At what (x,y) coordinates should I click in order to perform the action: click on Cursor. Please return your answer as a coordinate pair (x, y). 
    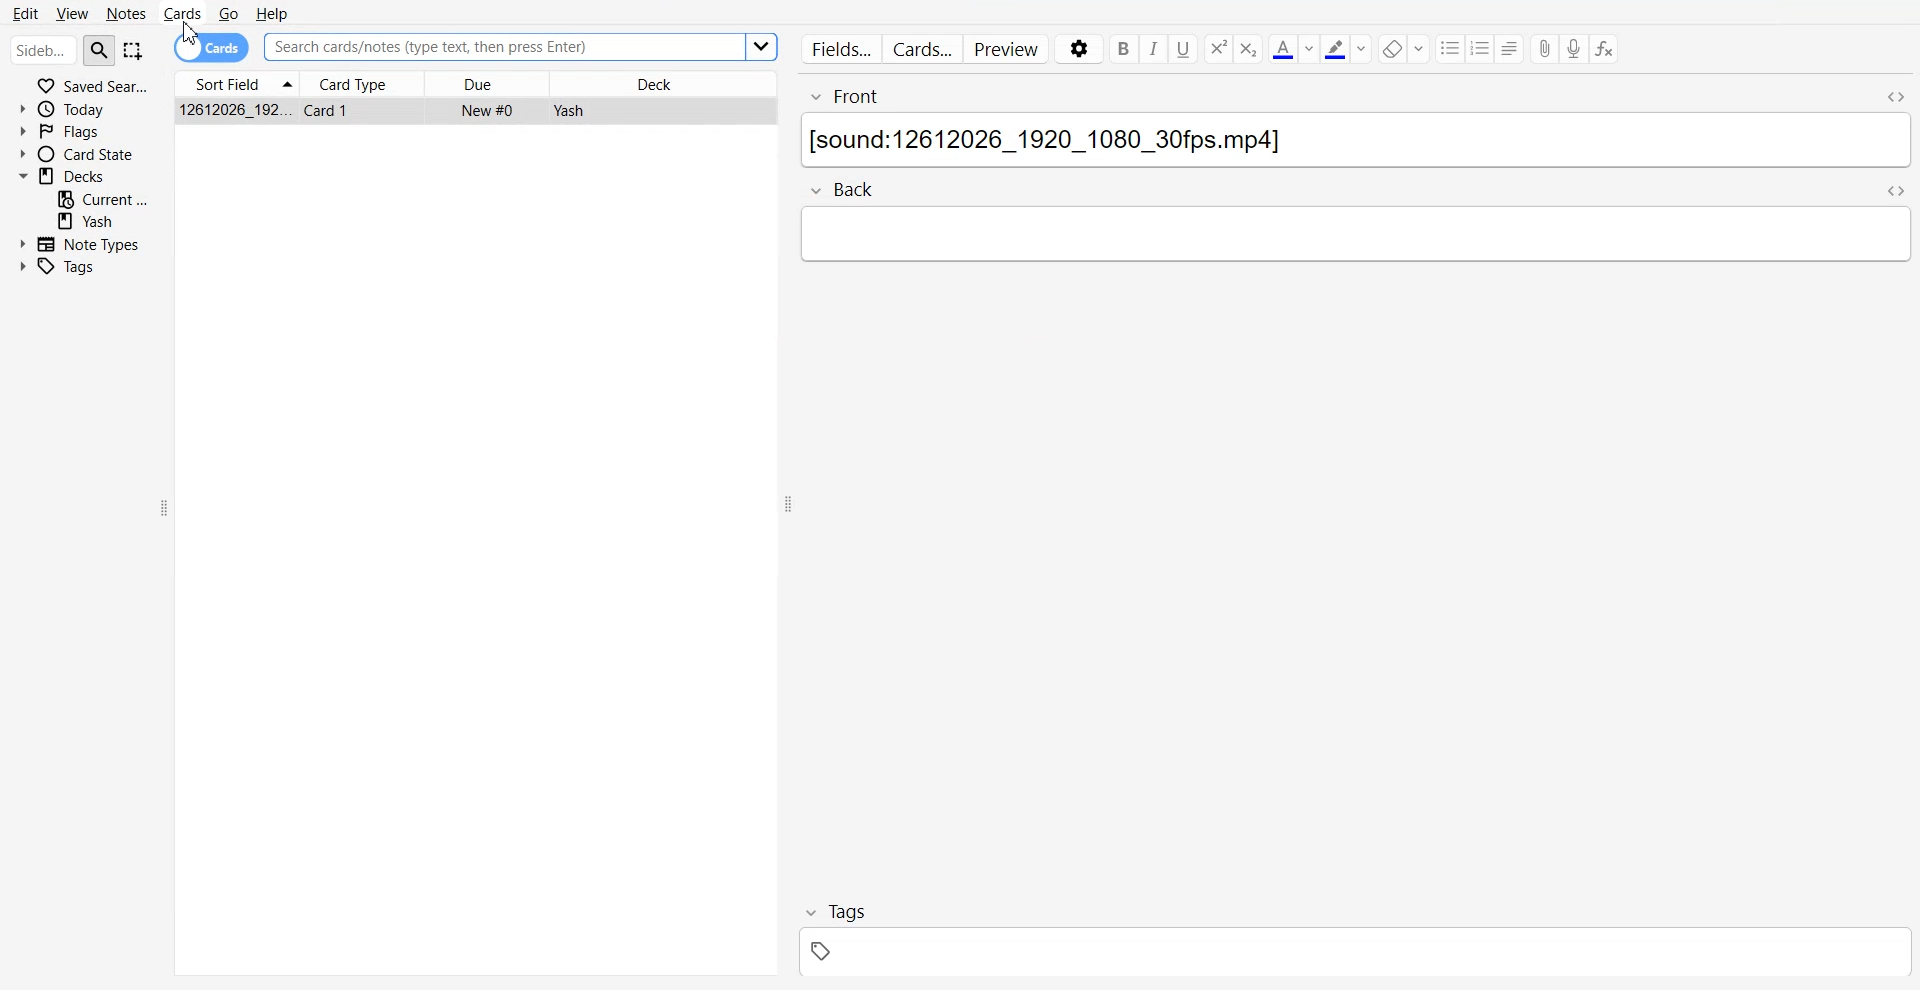
    Looking at the image, I should click on (193, 35).